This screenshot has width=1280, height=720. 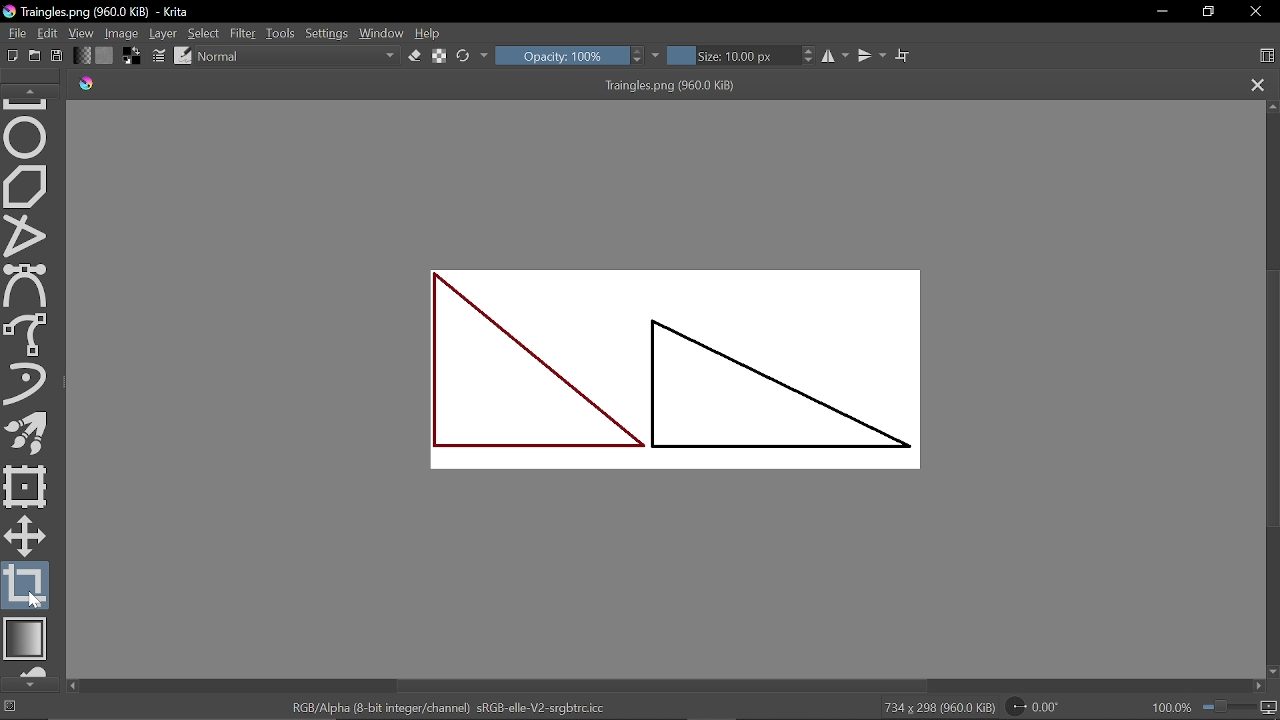 I want to click on Preserve alpha, so click(x=439, y=57).